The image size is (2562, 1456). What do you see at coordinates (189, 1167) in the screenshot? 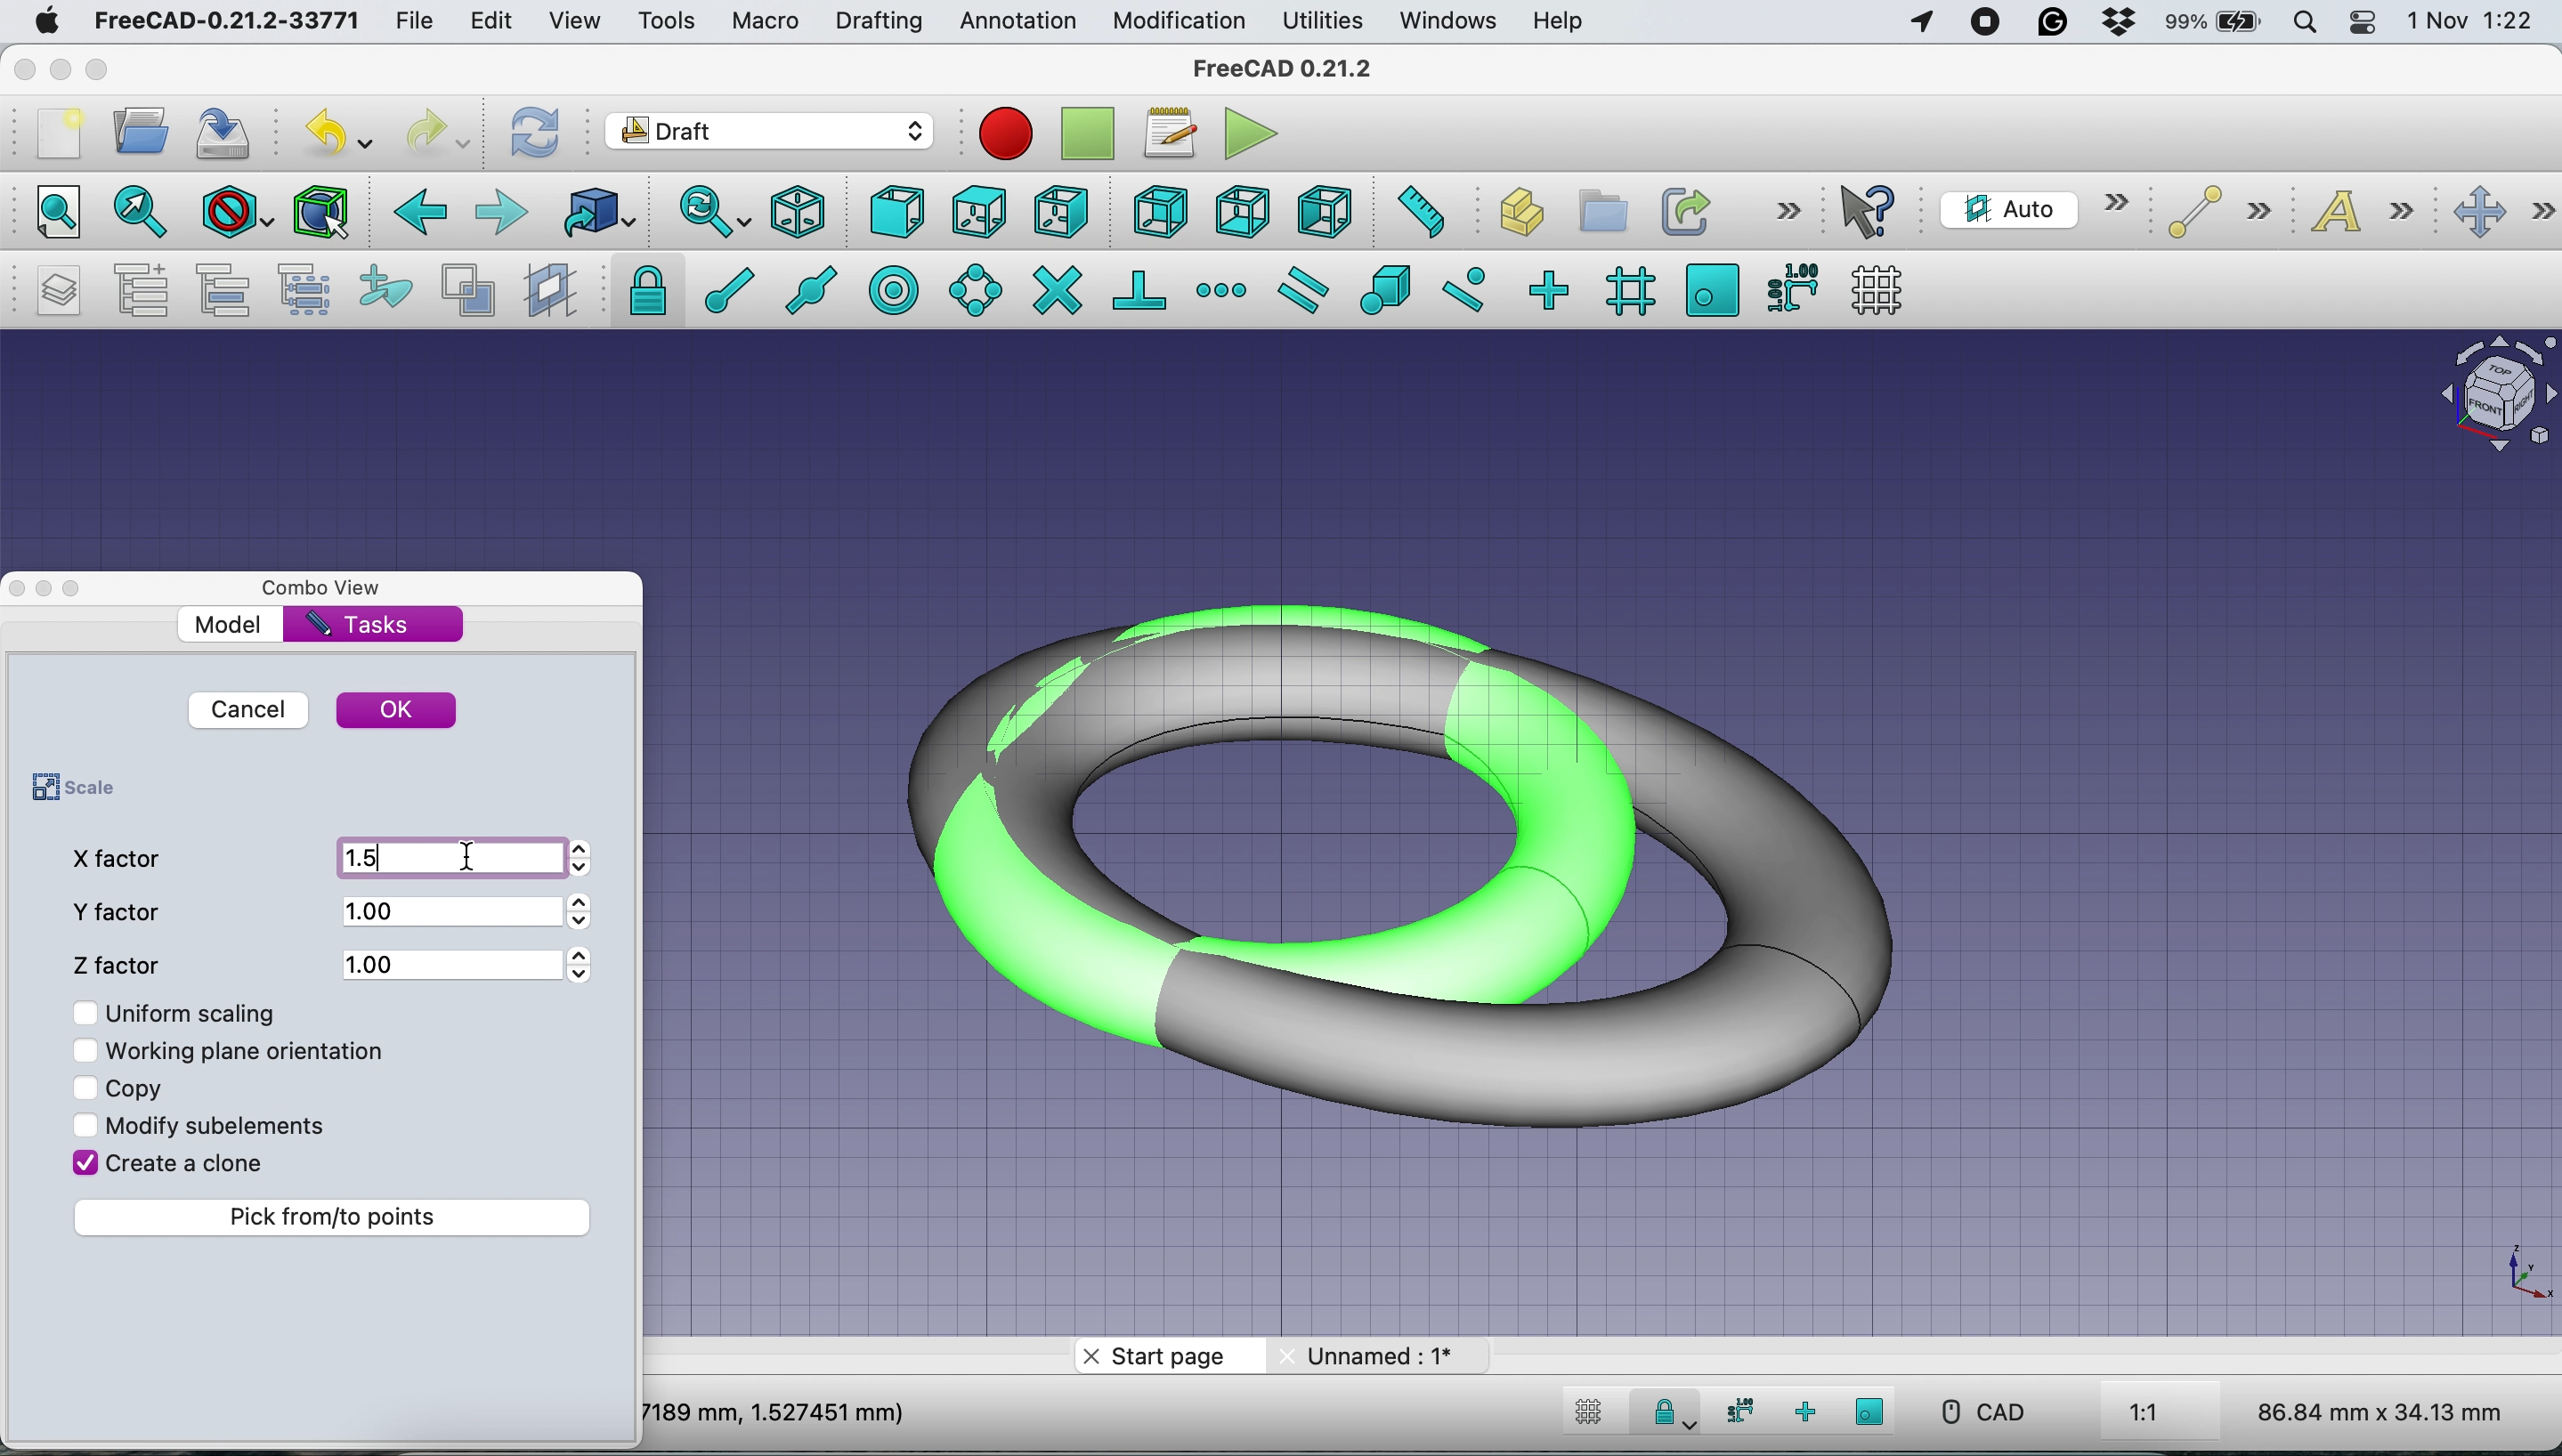
I see `create a clone` at bounding box center [189, 1167].